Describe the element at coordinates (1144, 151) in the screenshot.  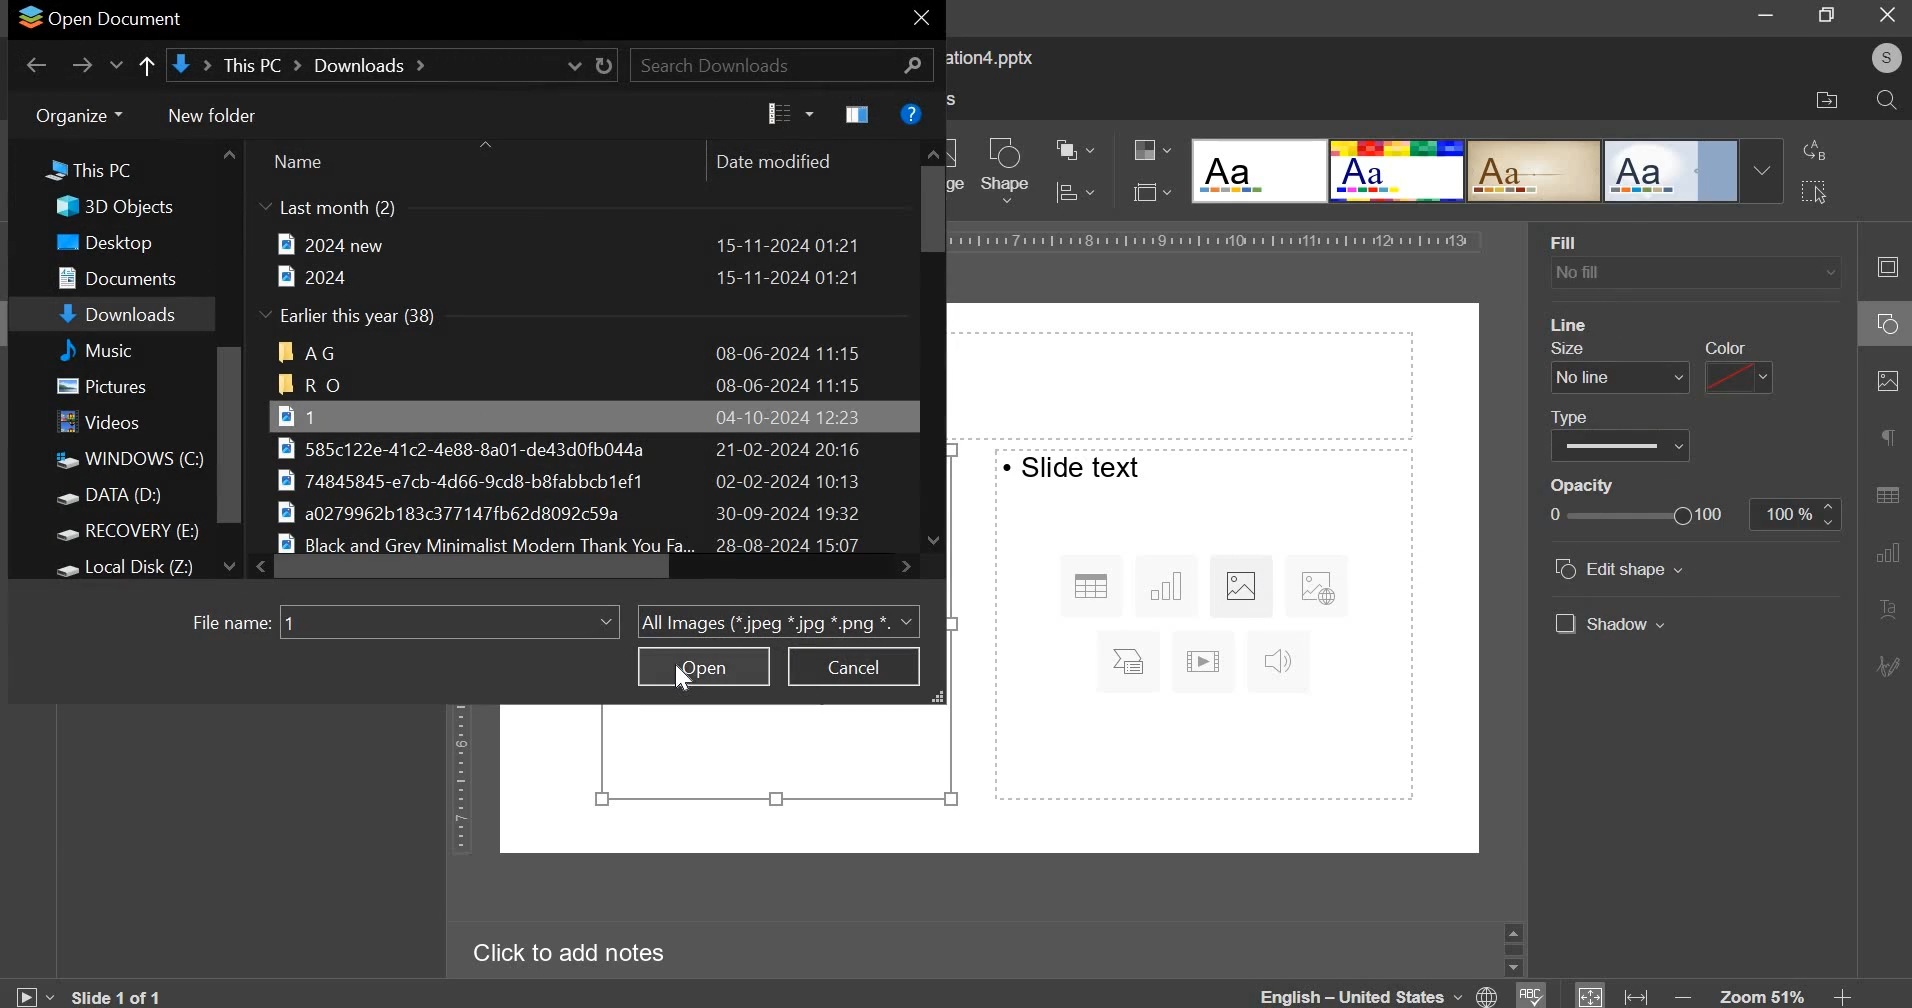
I see `change color theme` at that location.